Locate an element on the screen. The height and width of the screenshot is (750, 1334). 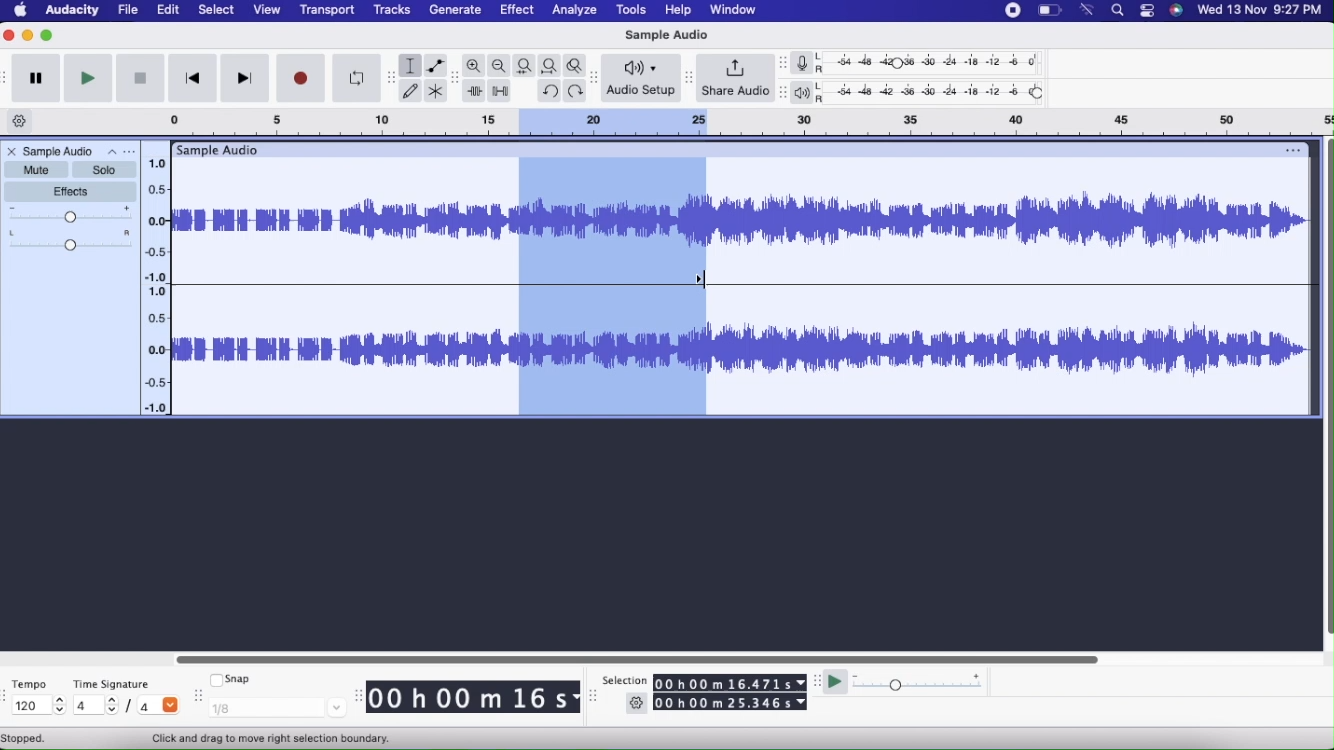
Draw tool is located at coordinates (410, 90).